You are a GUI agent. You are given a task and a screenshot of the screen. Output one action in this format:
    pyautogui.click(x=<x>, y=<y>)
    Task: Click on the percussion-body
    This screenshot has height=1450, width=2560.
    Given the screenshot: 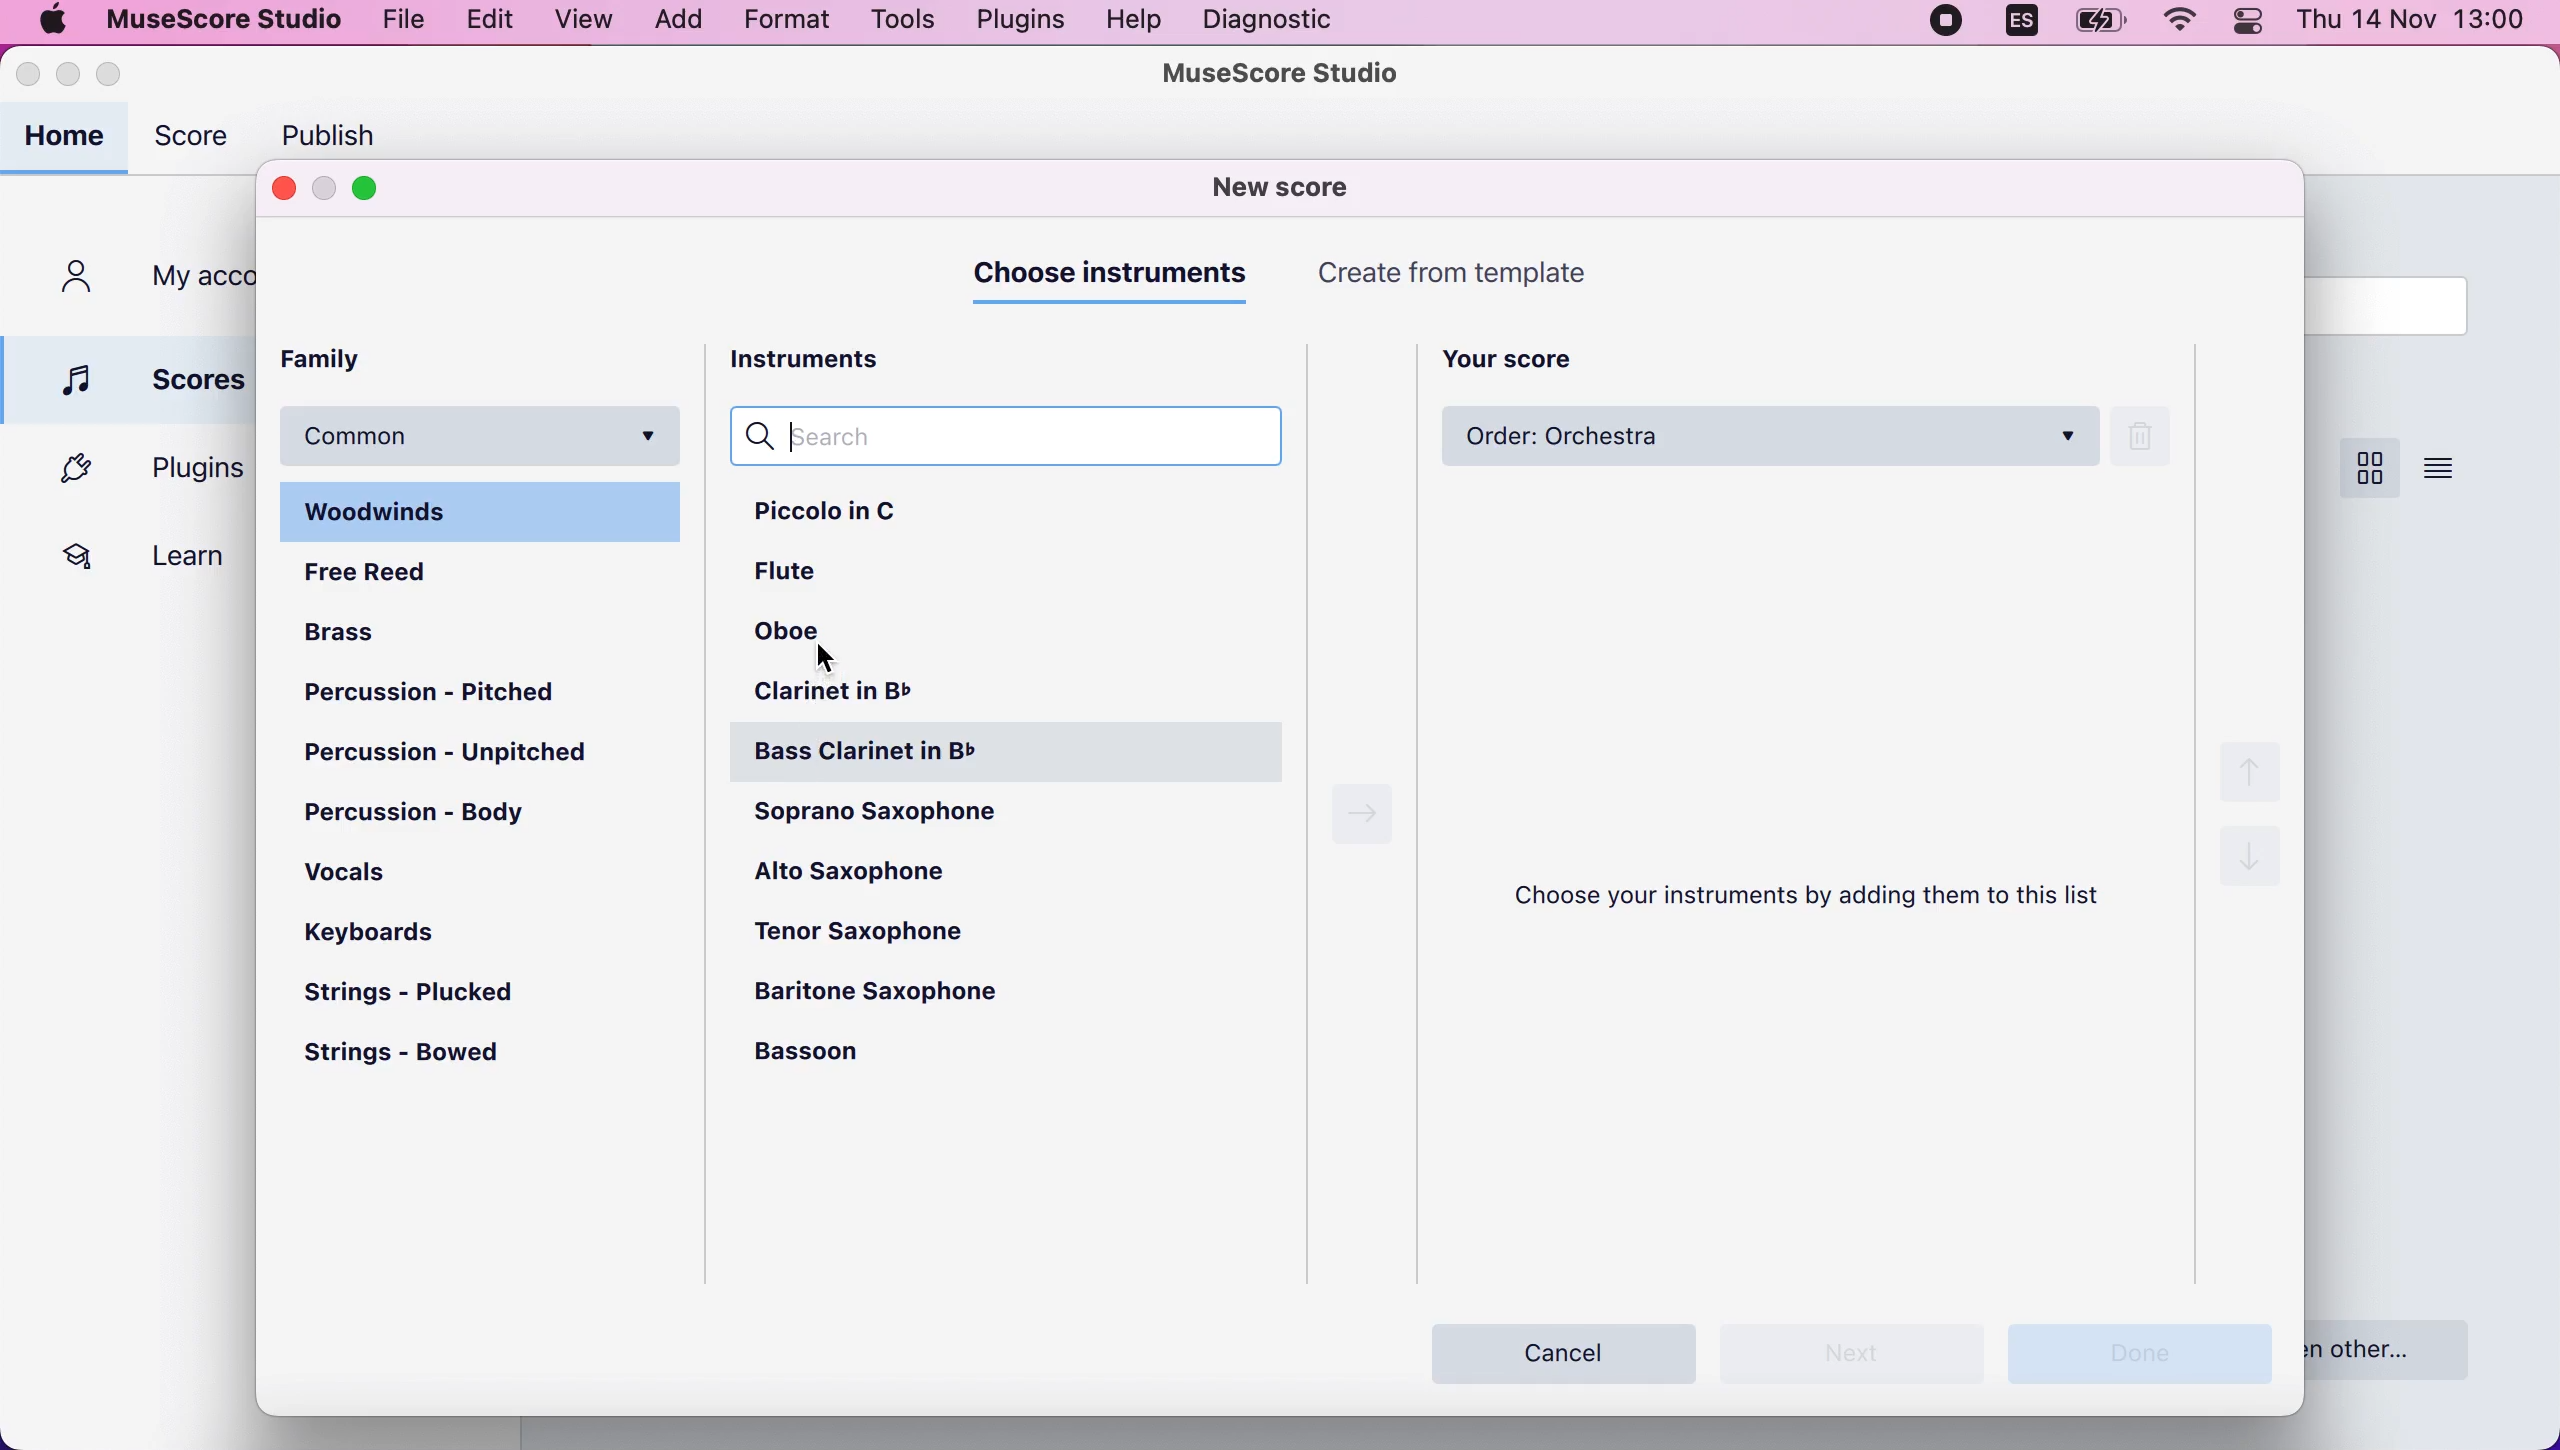 What is the action you would take?
    pyautogui.click(x=448, y=815)
    